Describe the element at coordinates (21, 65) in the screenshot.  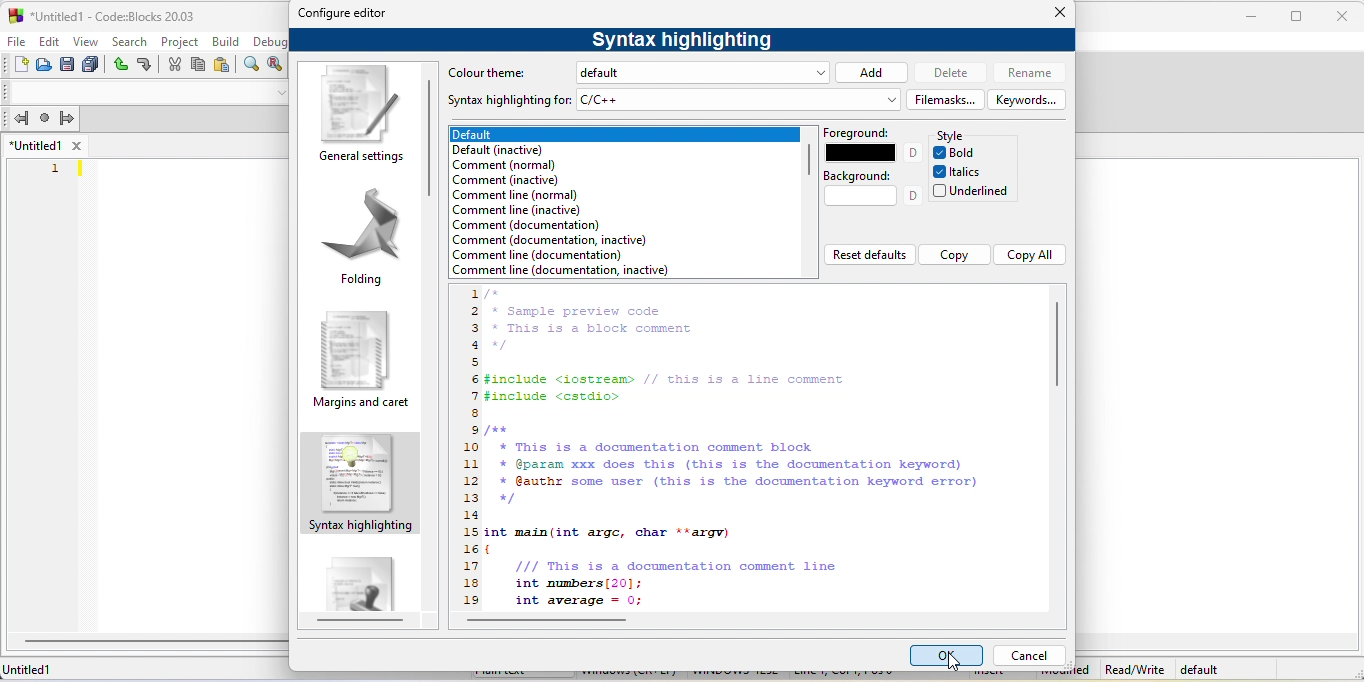
I see `new` at that location.